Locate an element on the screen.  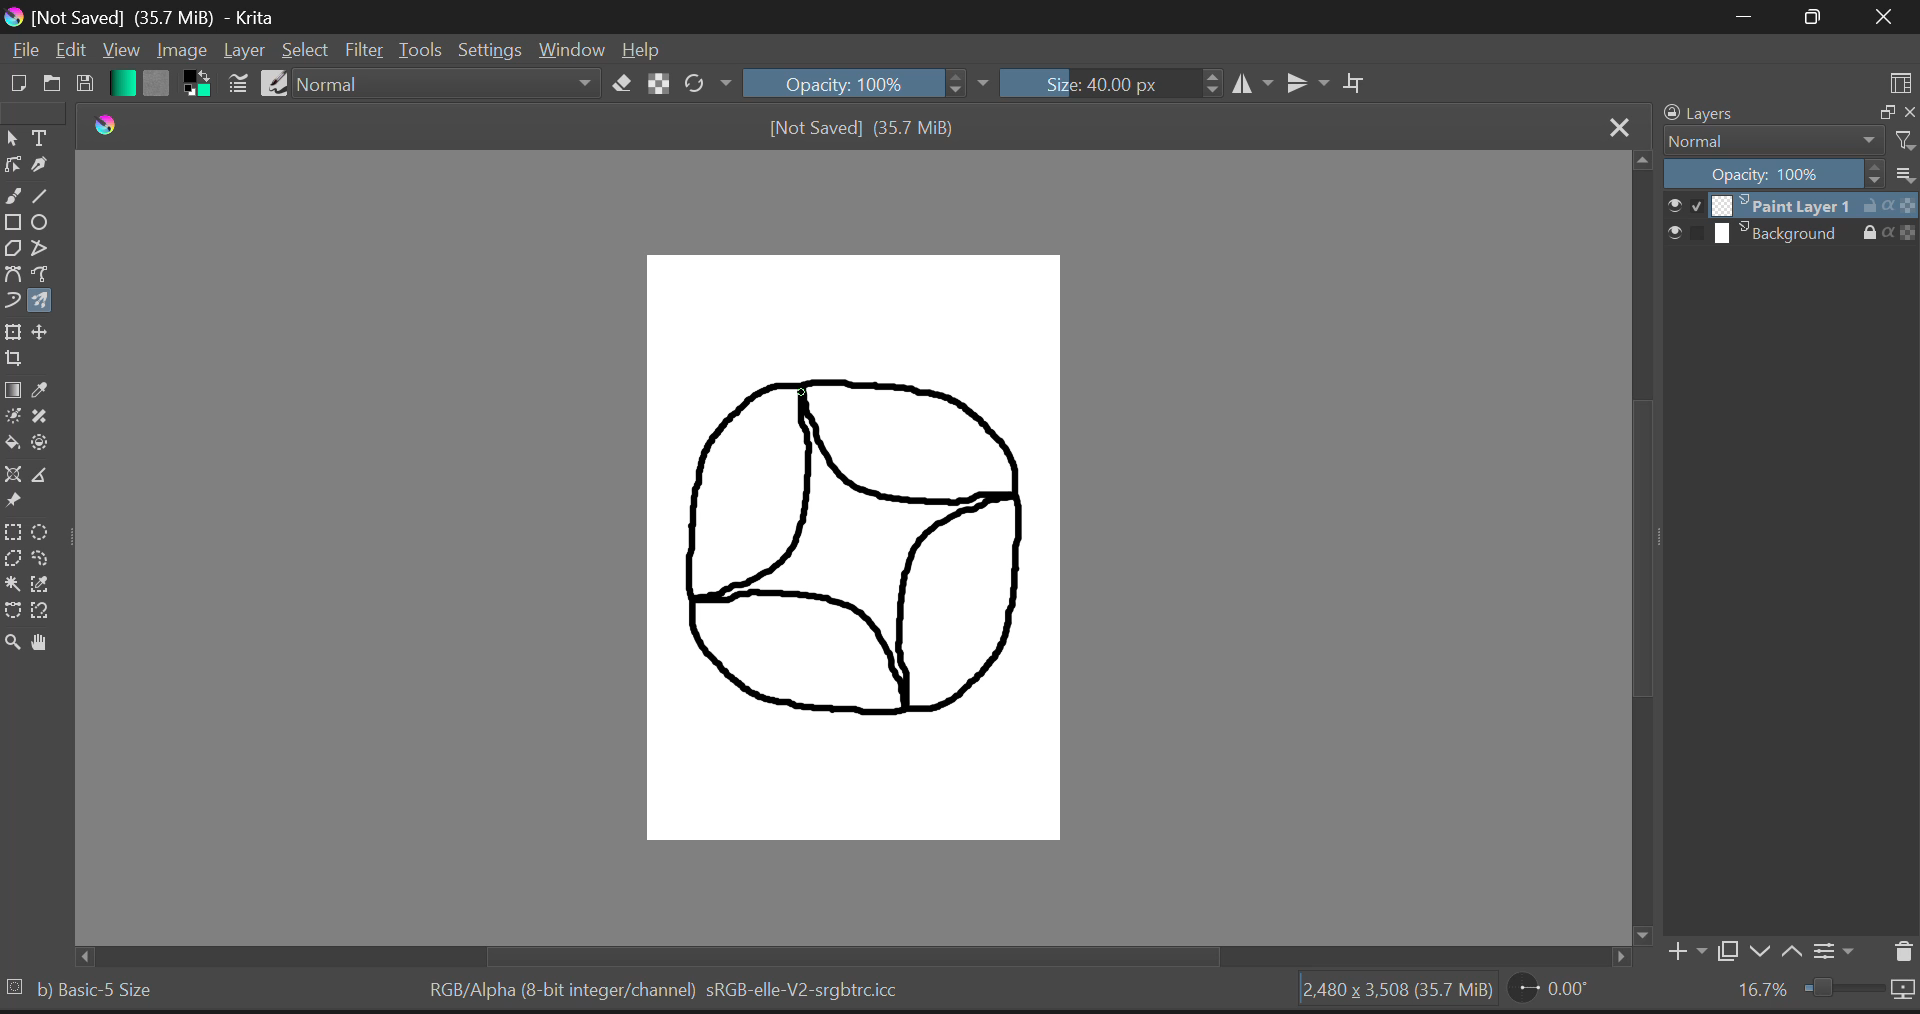
close is located at coordinates (1908, 113).